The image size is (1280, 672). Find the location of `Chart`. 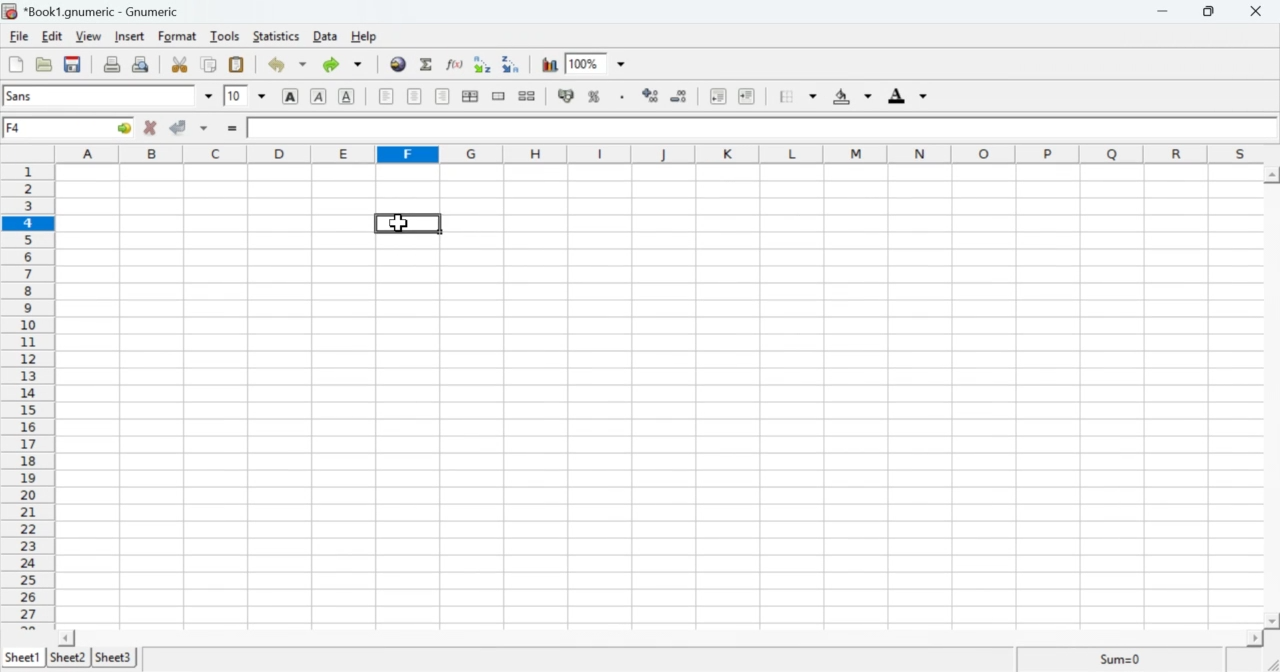

Chart is located at coordinates (547, 64).